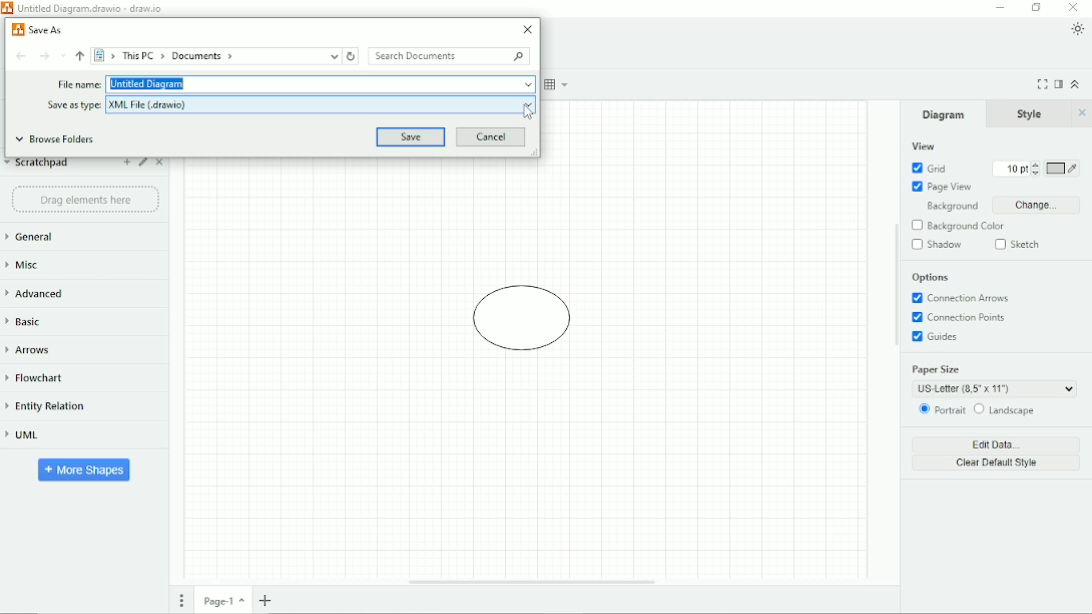 The image size is (1092, 614). I want to click on View, so click(922, 146).